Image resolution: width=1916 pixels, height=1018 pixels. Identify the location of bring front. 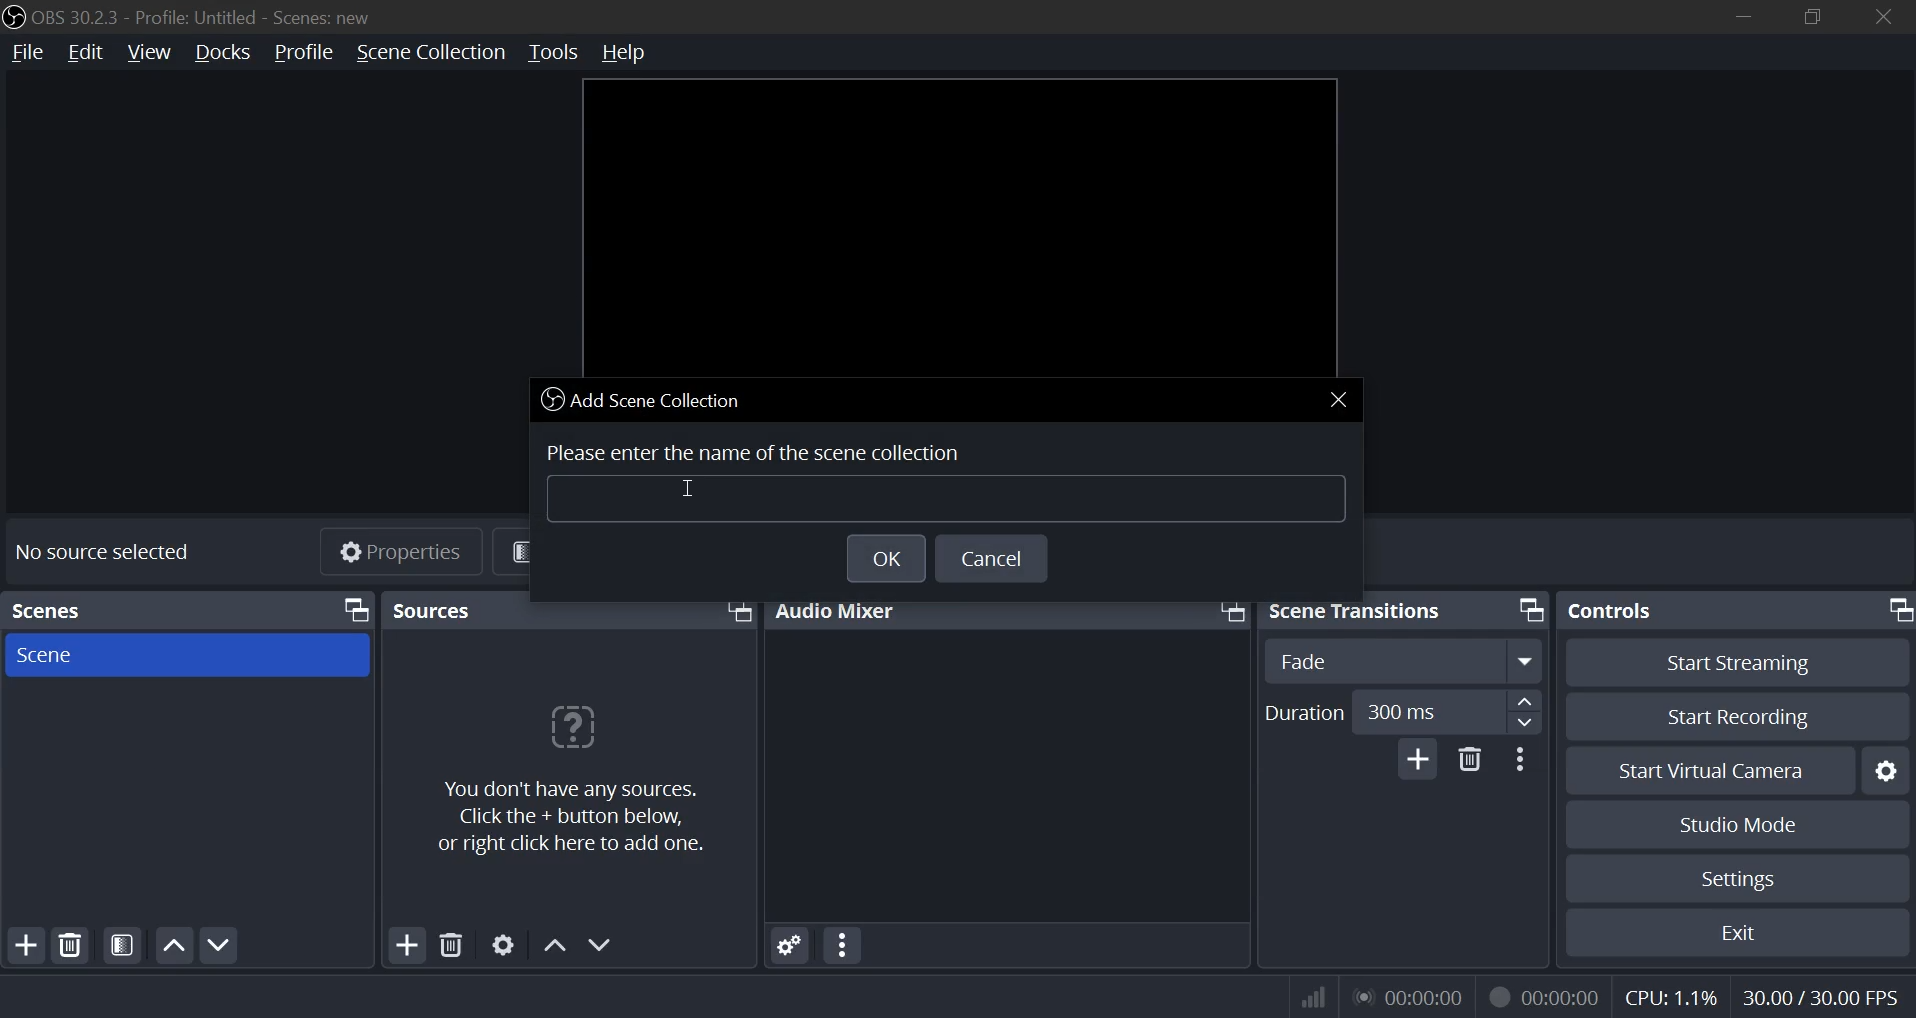
(1229, 609).